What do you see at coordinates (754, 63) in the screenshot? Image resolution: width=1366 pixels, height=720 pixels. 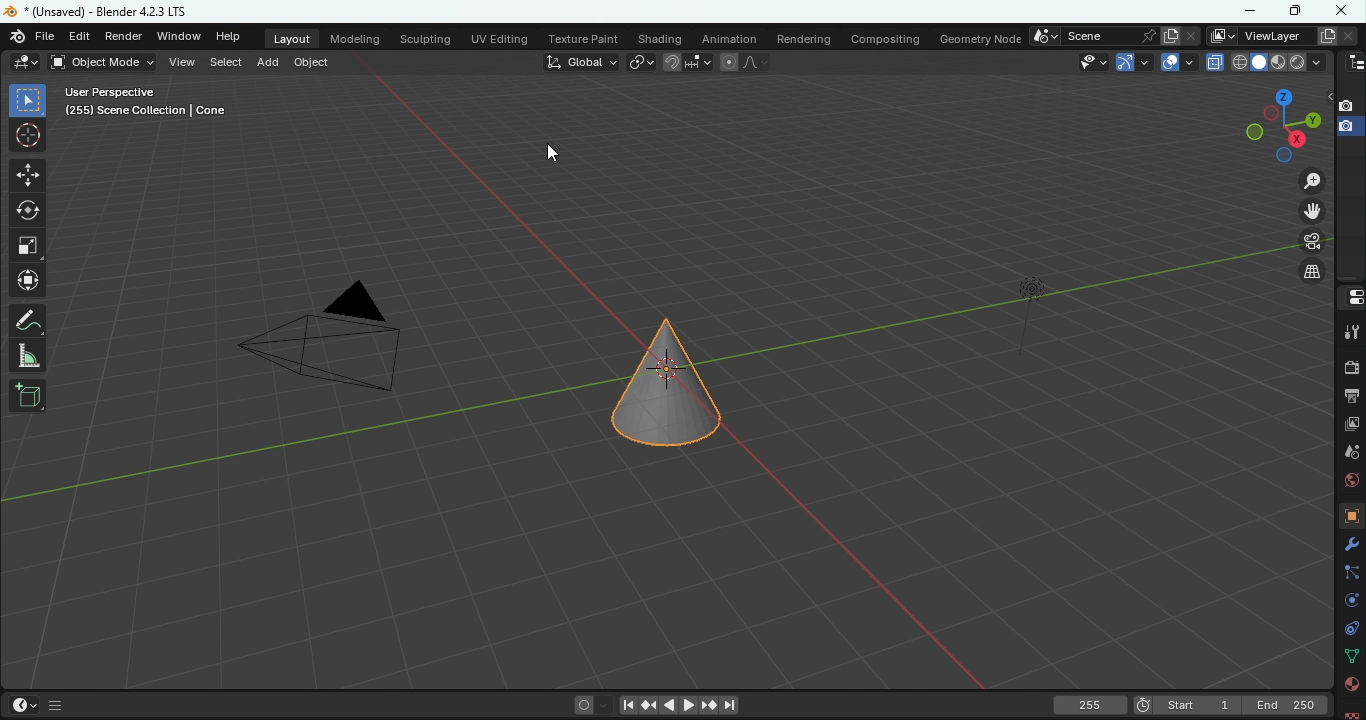 I see `Proportional editing falloff` at bounding box center [754, 63].